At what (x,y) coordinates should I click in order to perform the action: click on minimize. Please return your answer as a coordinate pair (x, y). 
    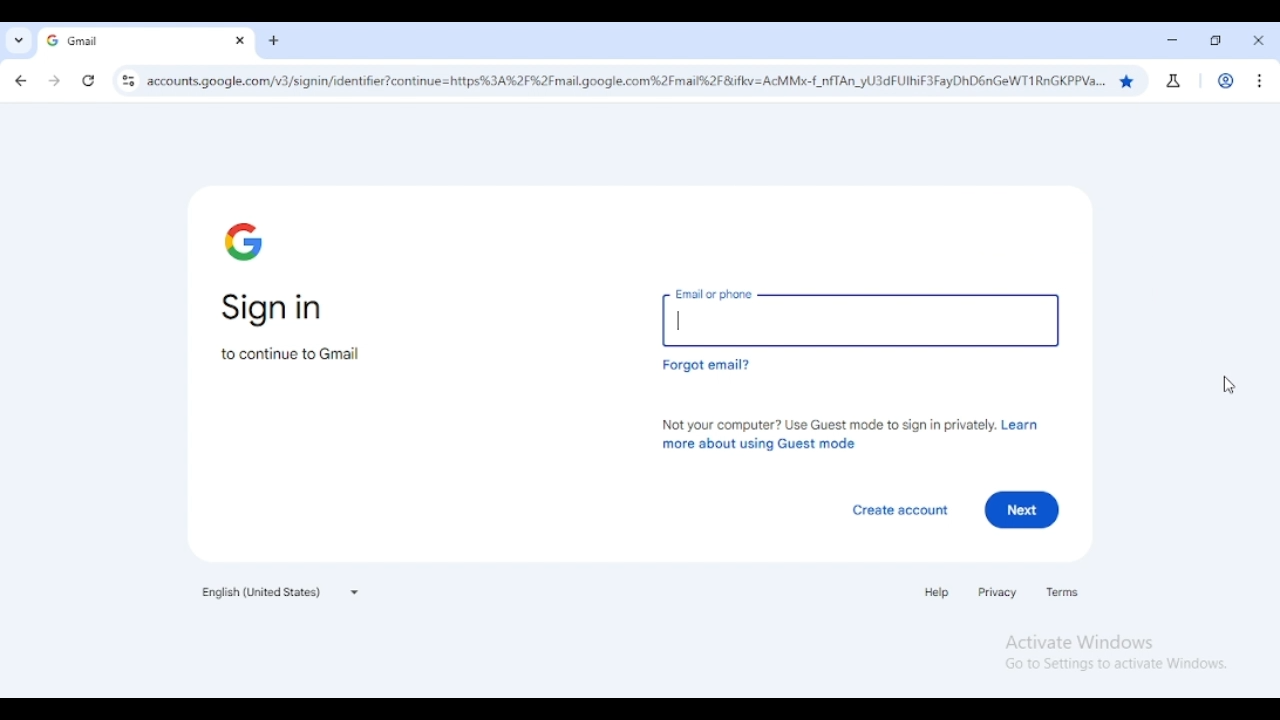
    Looking at the image, I should click on (1172, 40).